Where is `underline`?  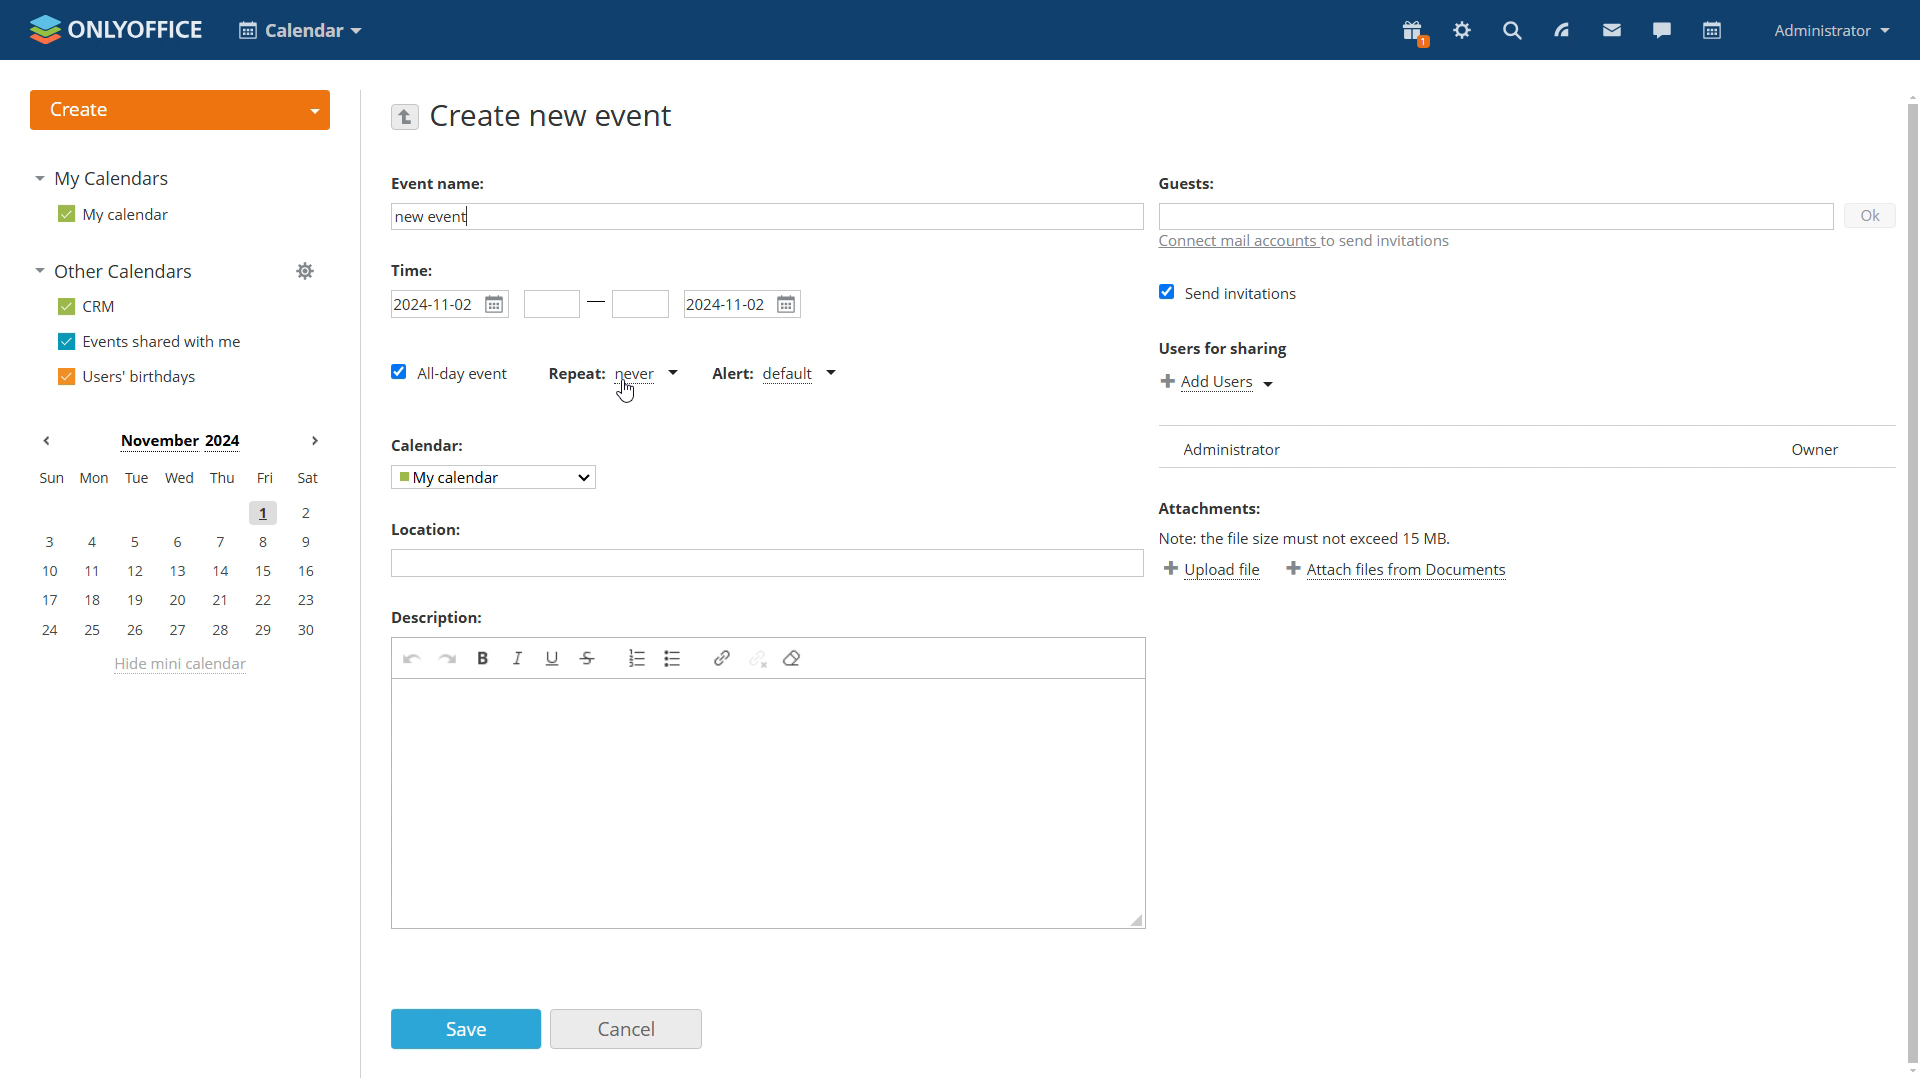 underline is located at coordinates (553, 659).